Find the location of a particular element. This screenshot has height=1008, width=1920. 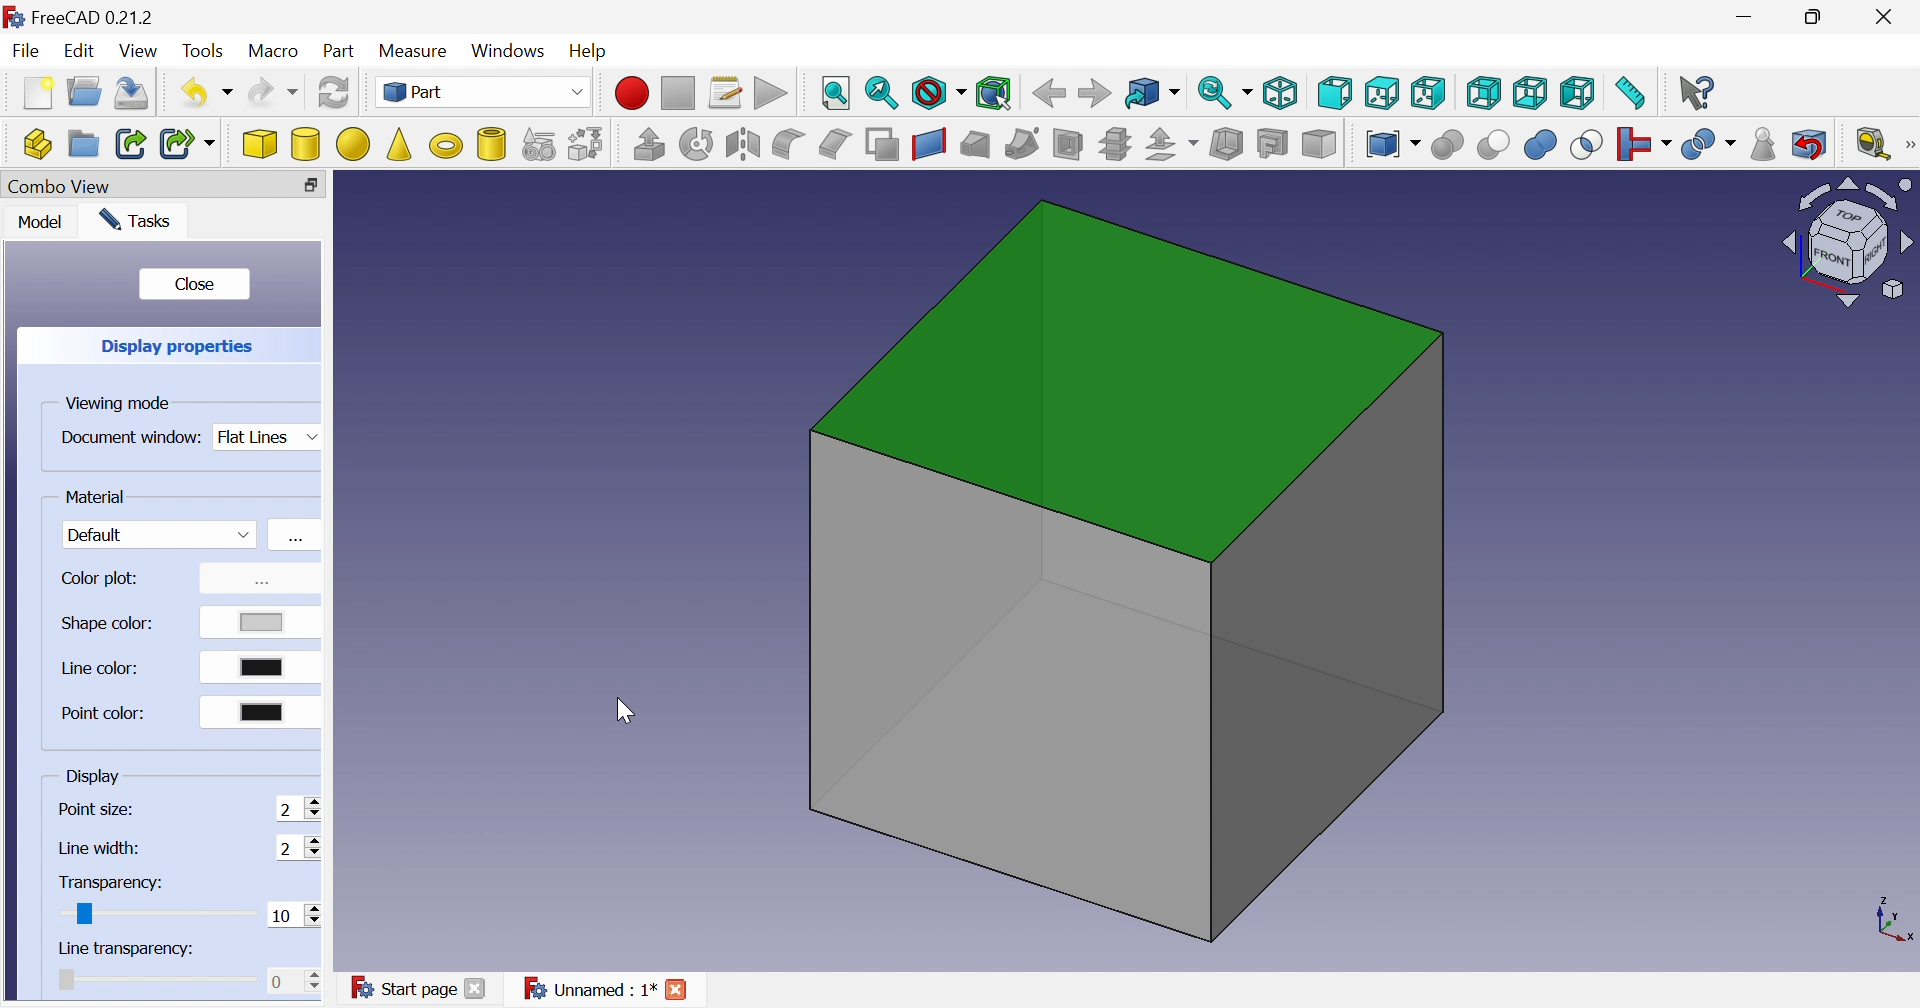

Forward is located at coordinates (1096, 91).